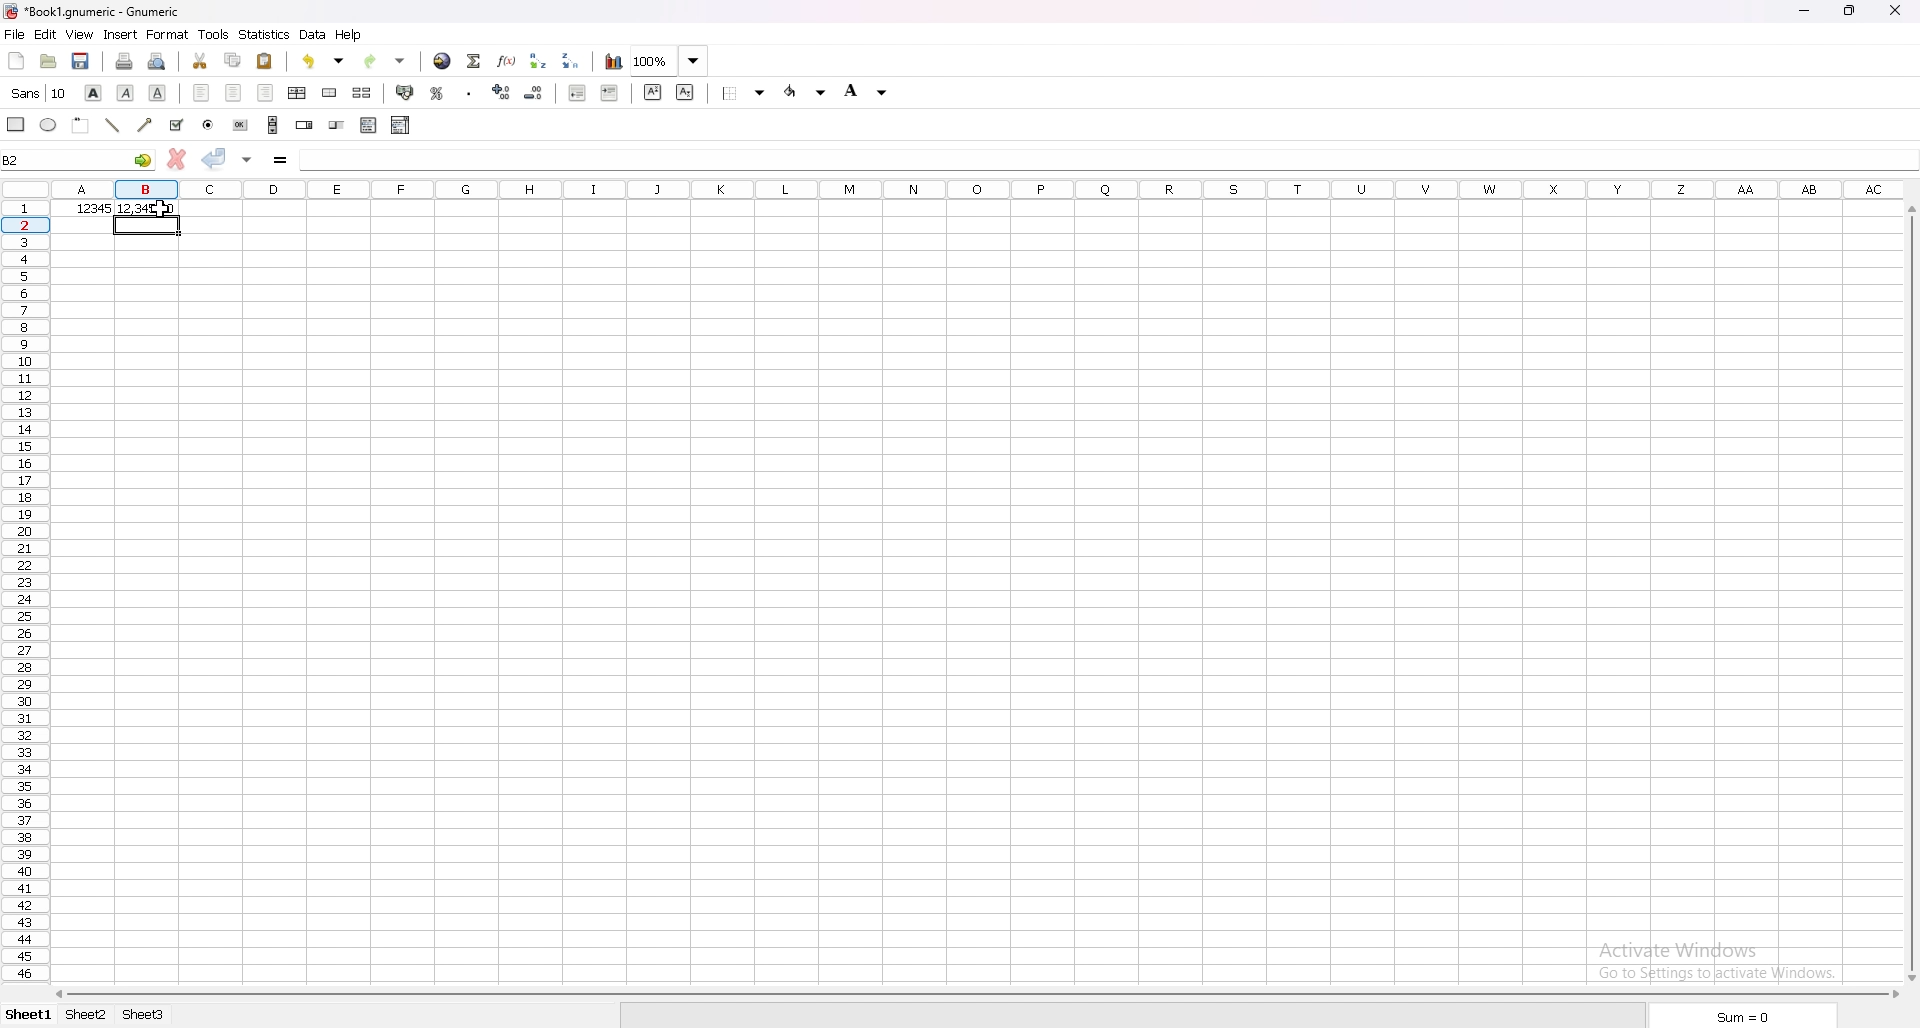  What do you see at coordinates (1852, 9) in the screenshot?
I see `resize` at bounding box center [1852, 9].